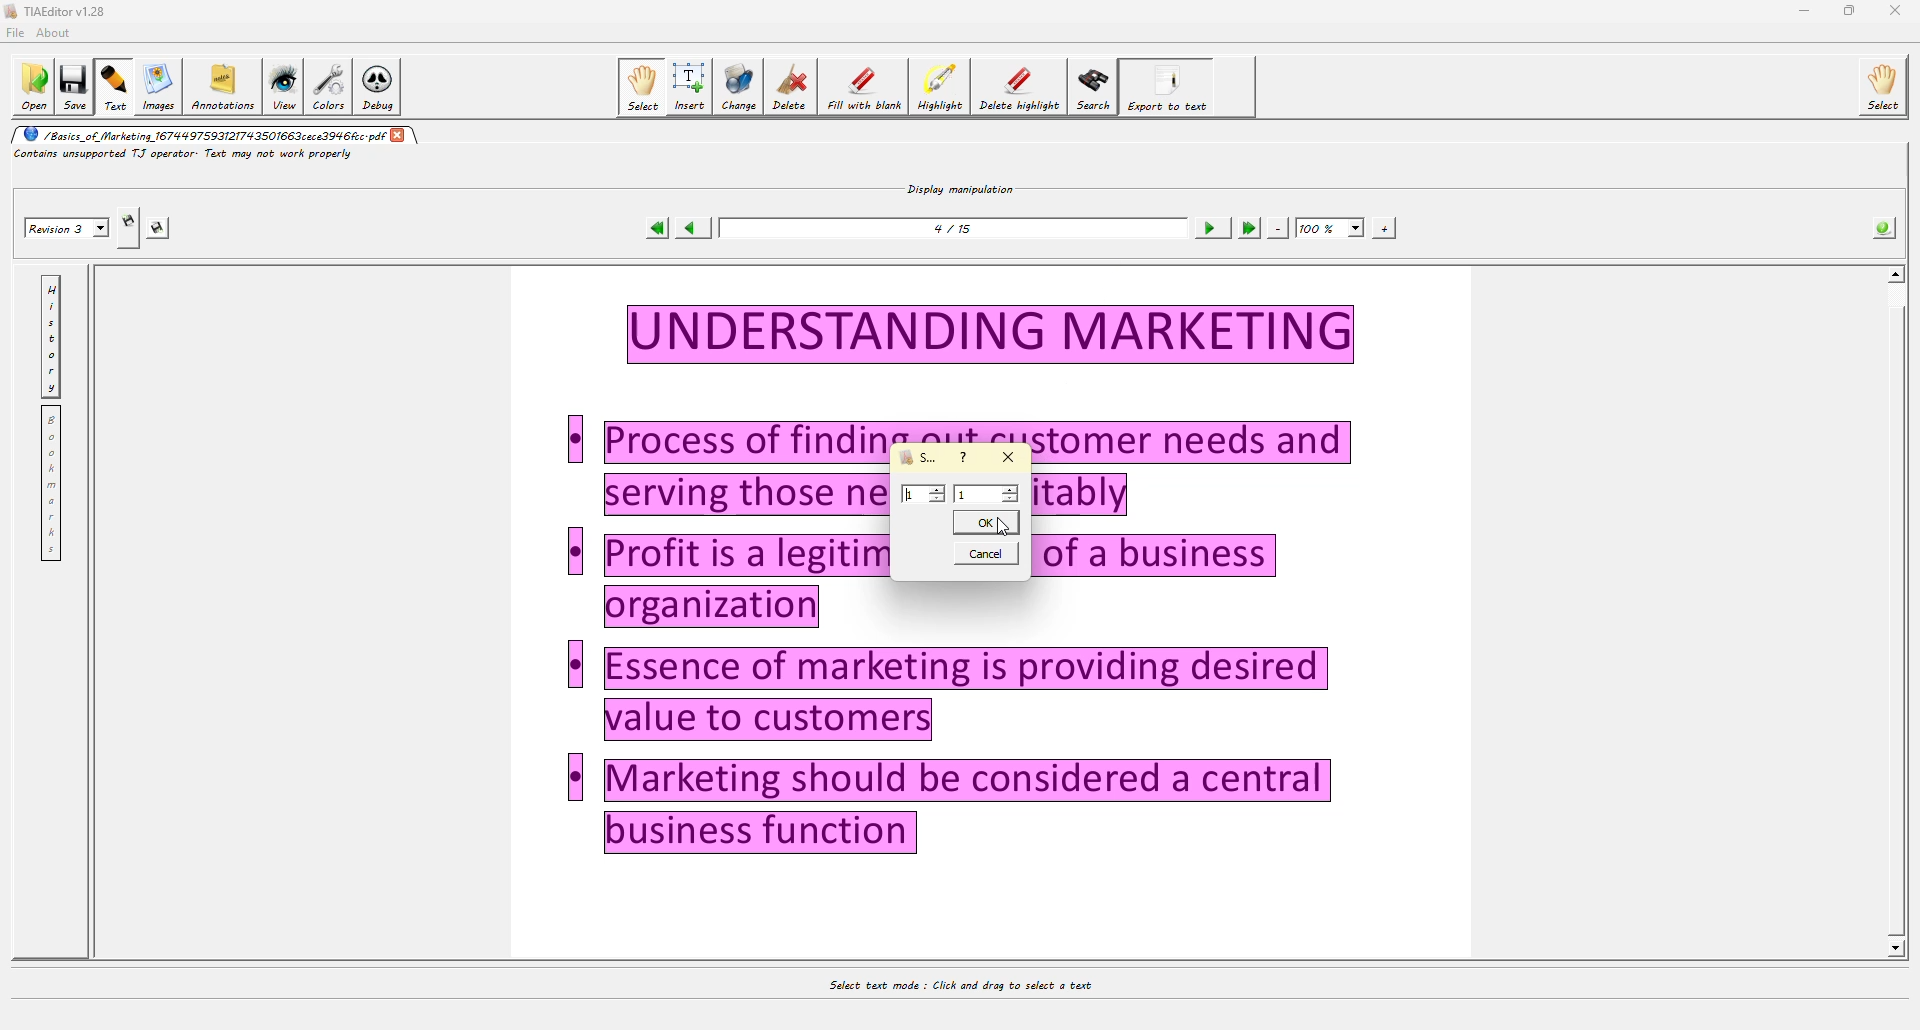 The width and height of the screenshot is (1920, 1030). What do you see at coordinates (1094, 85) in the screenshot?
I see `search` at bounding box center [1094, 85].